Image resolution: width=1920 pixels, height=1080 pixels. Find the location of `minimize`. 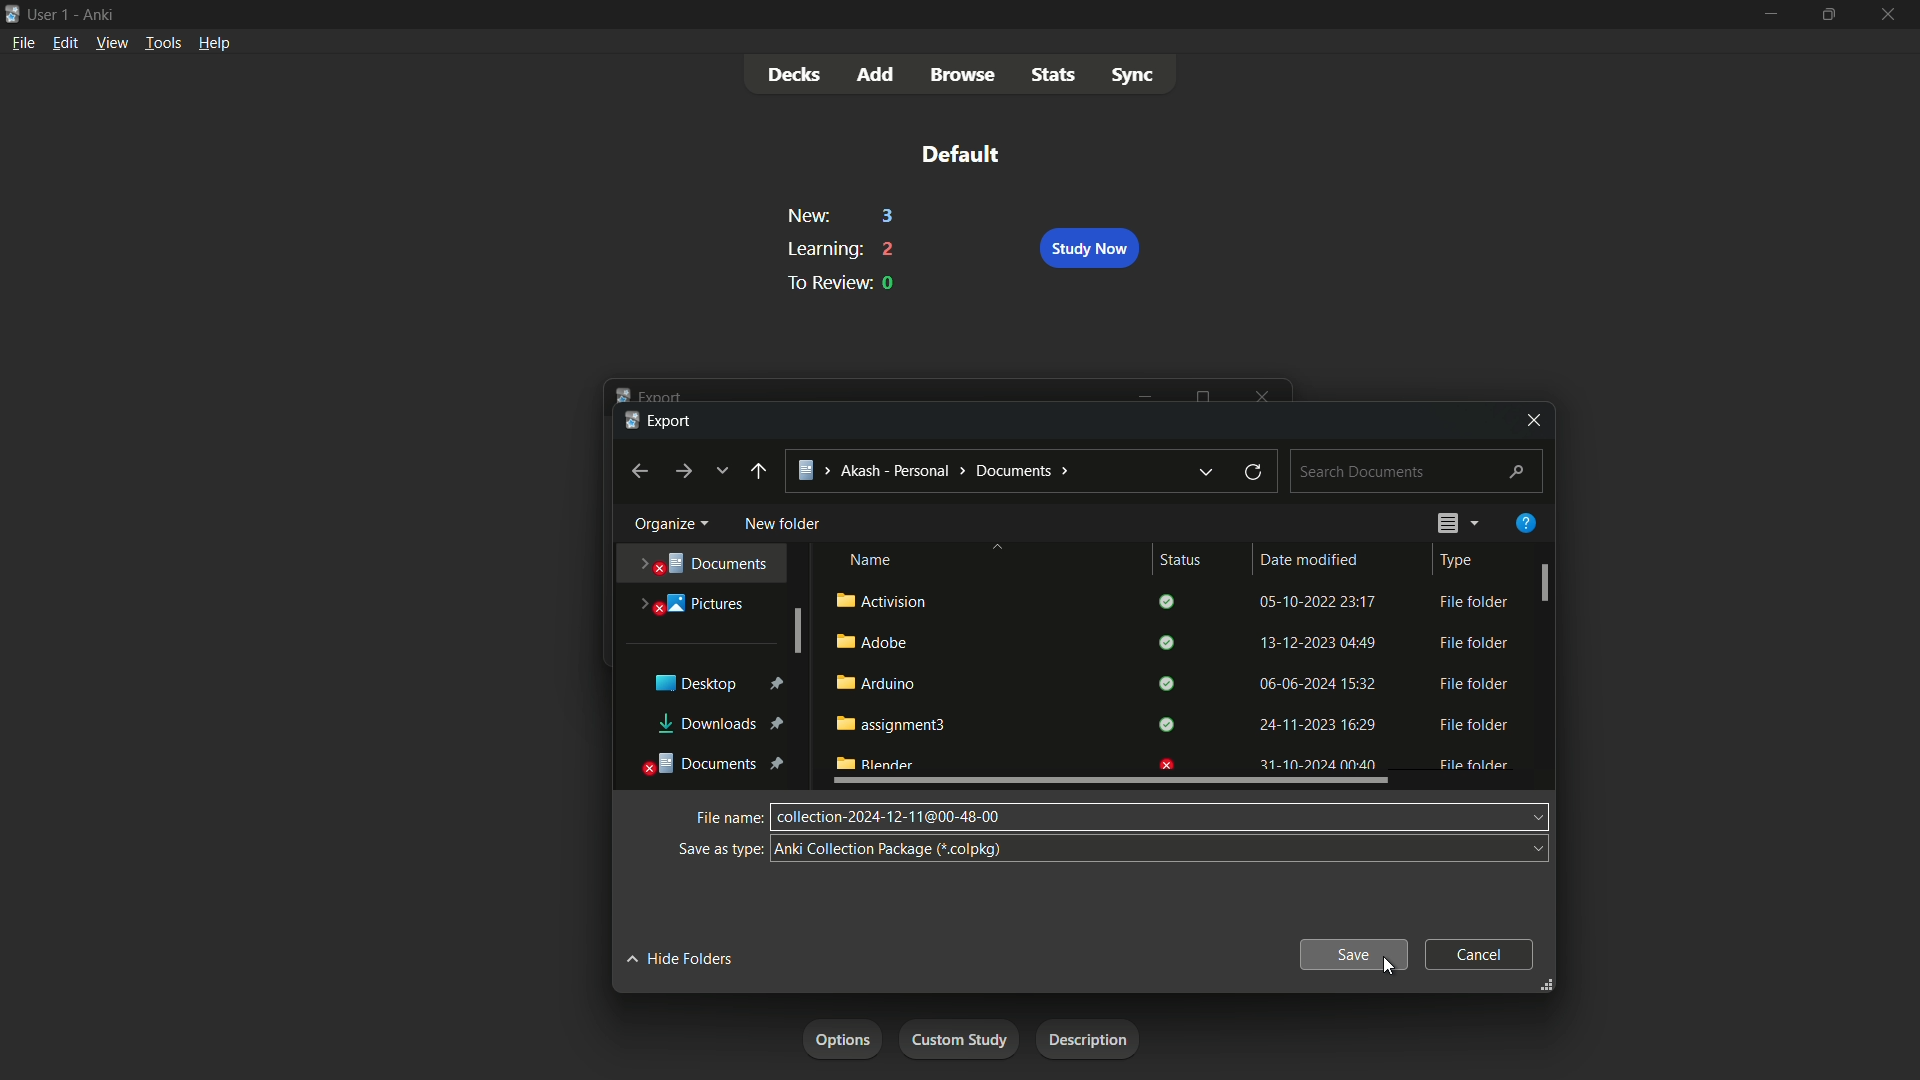

minimize is located at coordinates (1146, 396).